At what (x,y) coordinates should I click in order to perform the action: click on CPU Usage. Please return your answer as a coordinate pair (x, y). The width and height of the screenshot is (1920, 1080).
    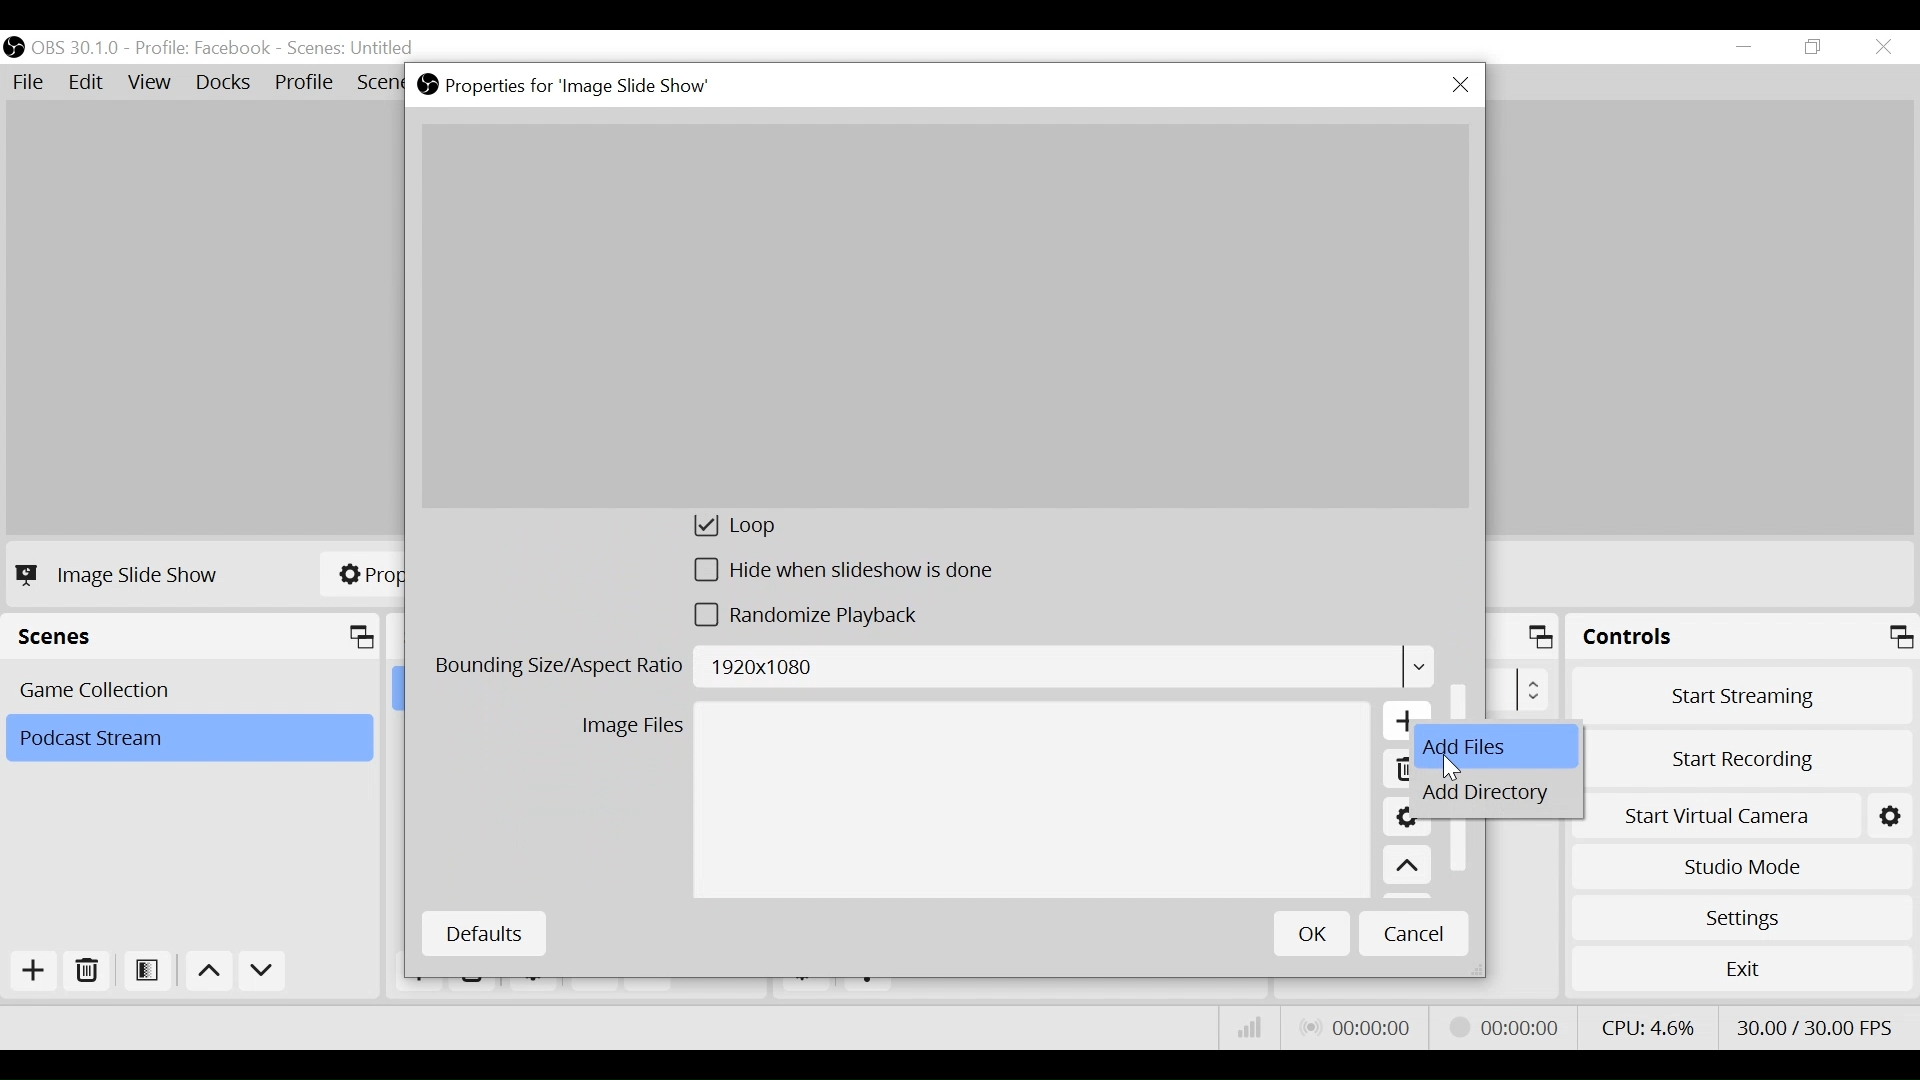
    Looking at the image, I should click on (1645, 1025).